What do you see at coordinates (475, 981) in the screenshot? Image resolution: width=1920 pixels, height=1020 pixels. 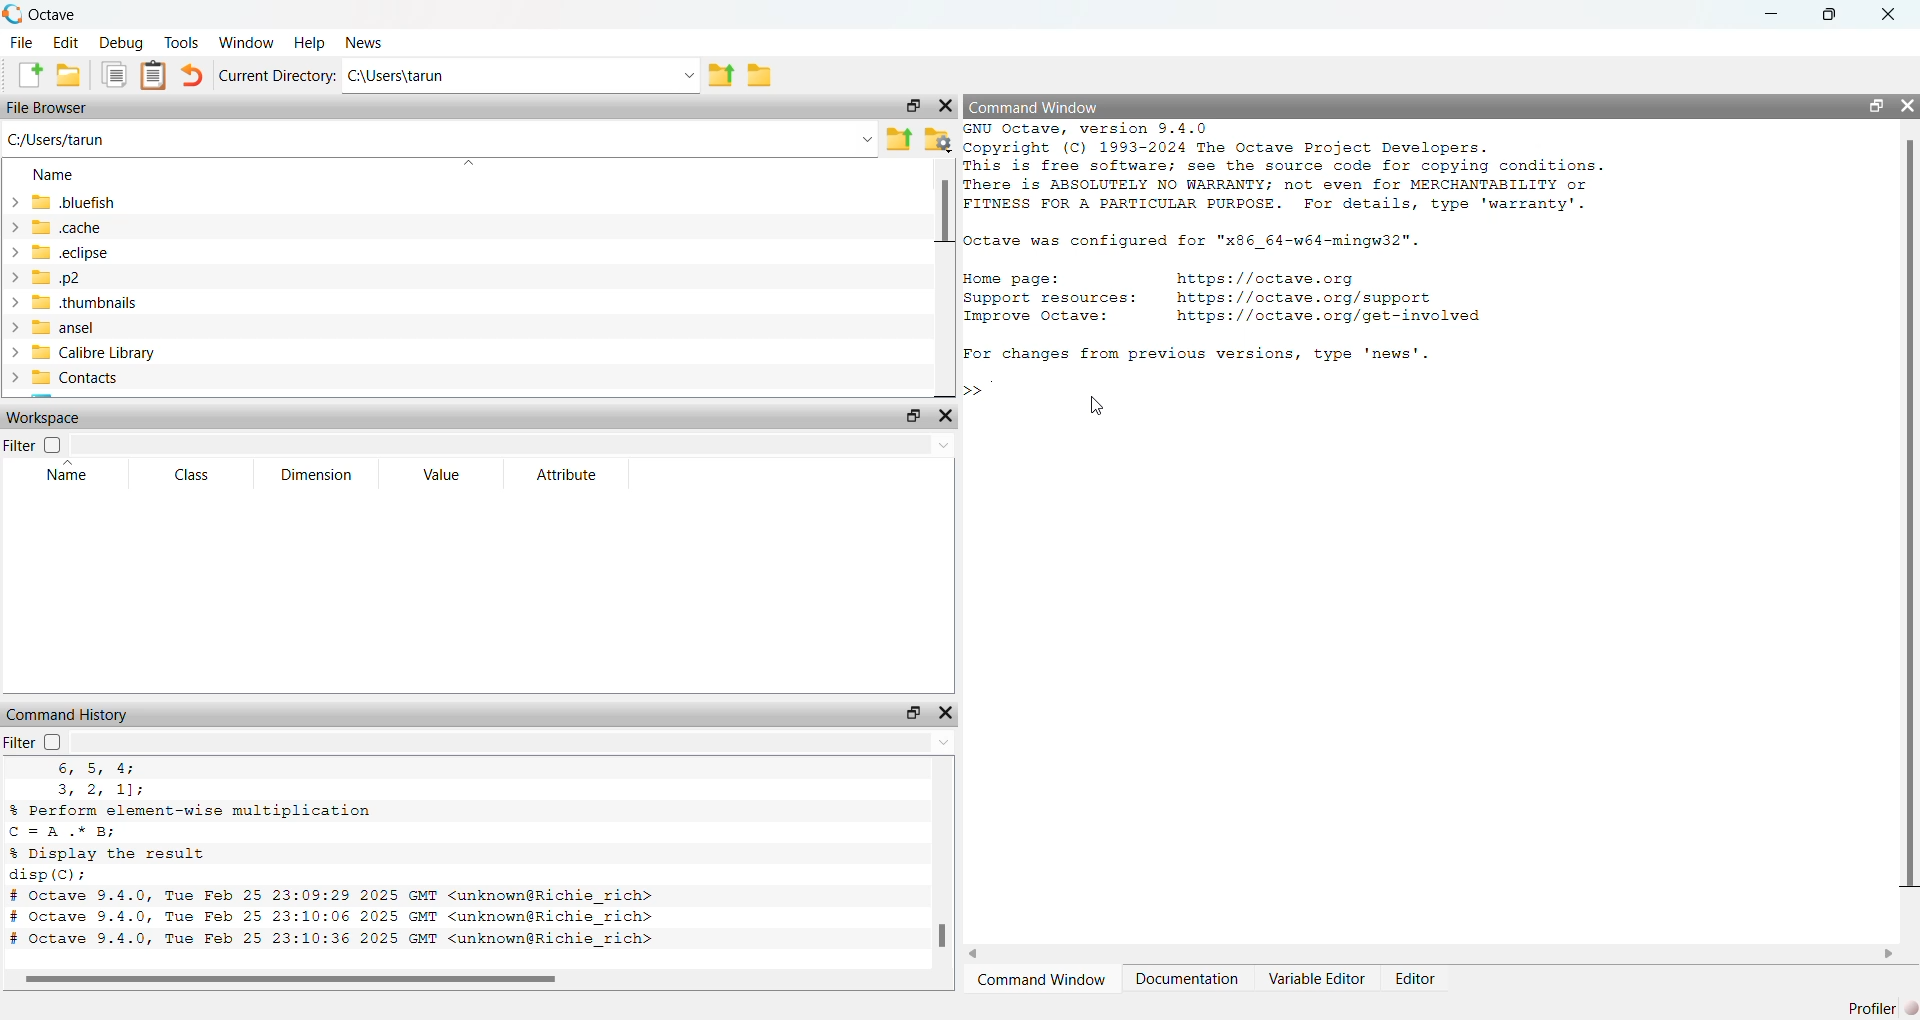 I see `Scroll` at bounding box center [475, 981].